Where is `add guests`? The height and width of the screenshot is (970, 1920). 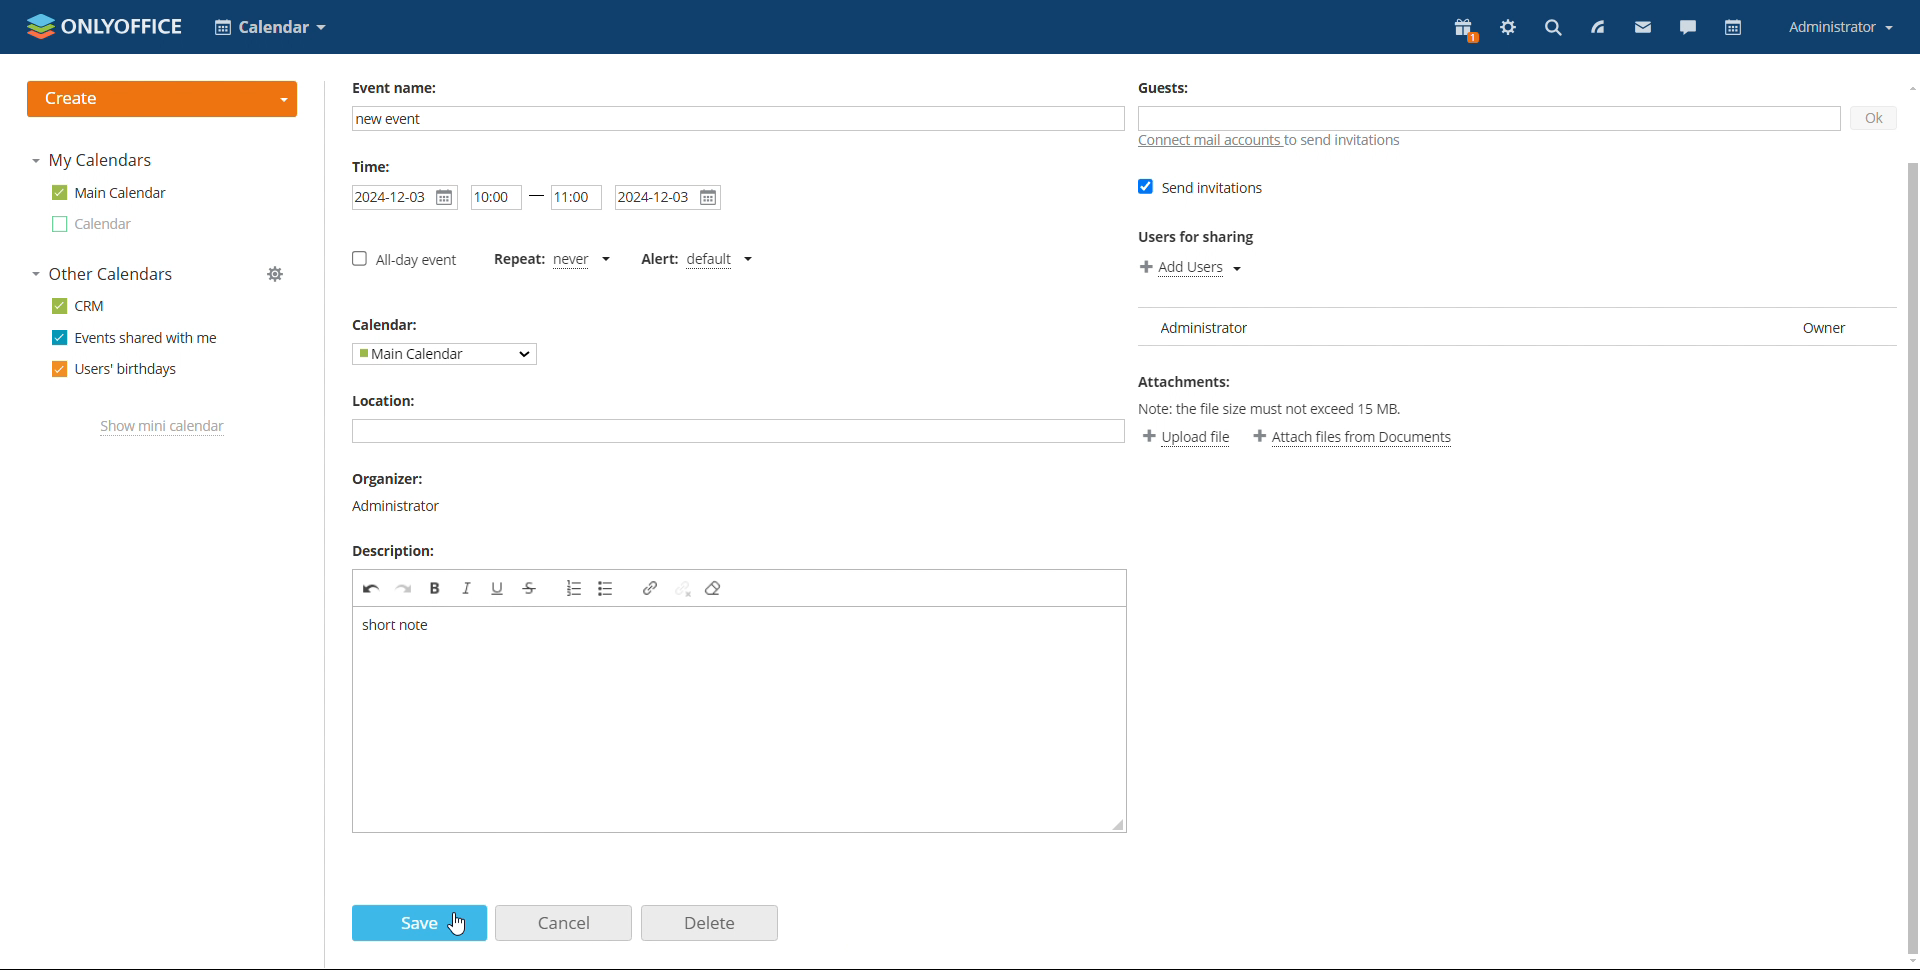 add guests is located at coordinates (1488, 118).